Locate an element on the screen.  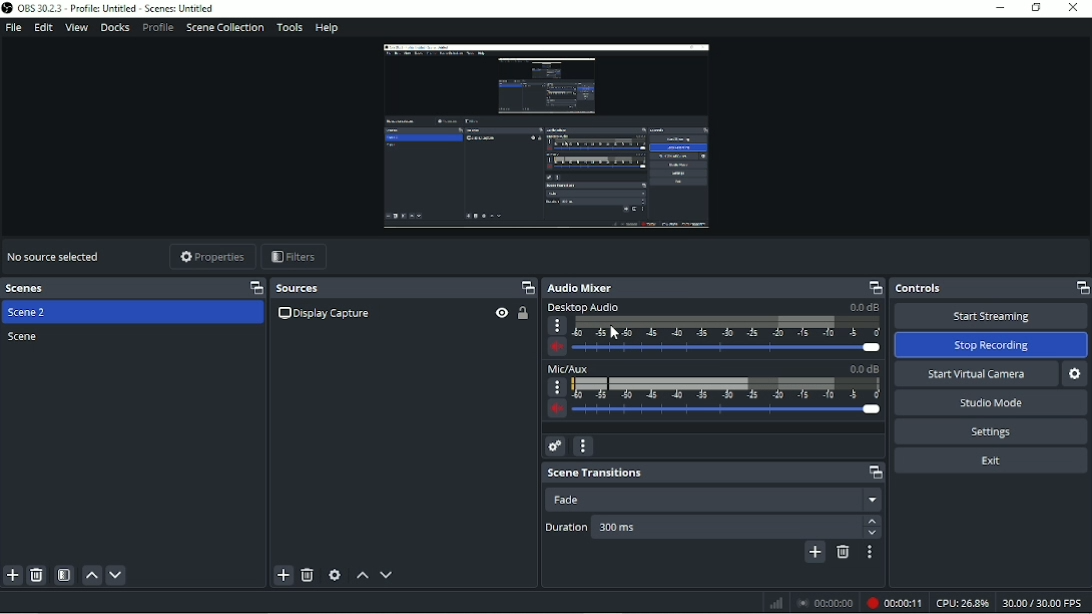
Properties is located at coordinates (207, 257).